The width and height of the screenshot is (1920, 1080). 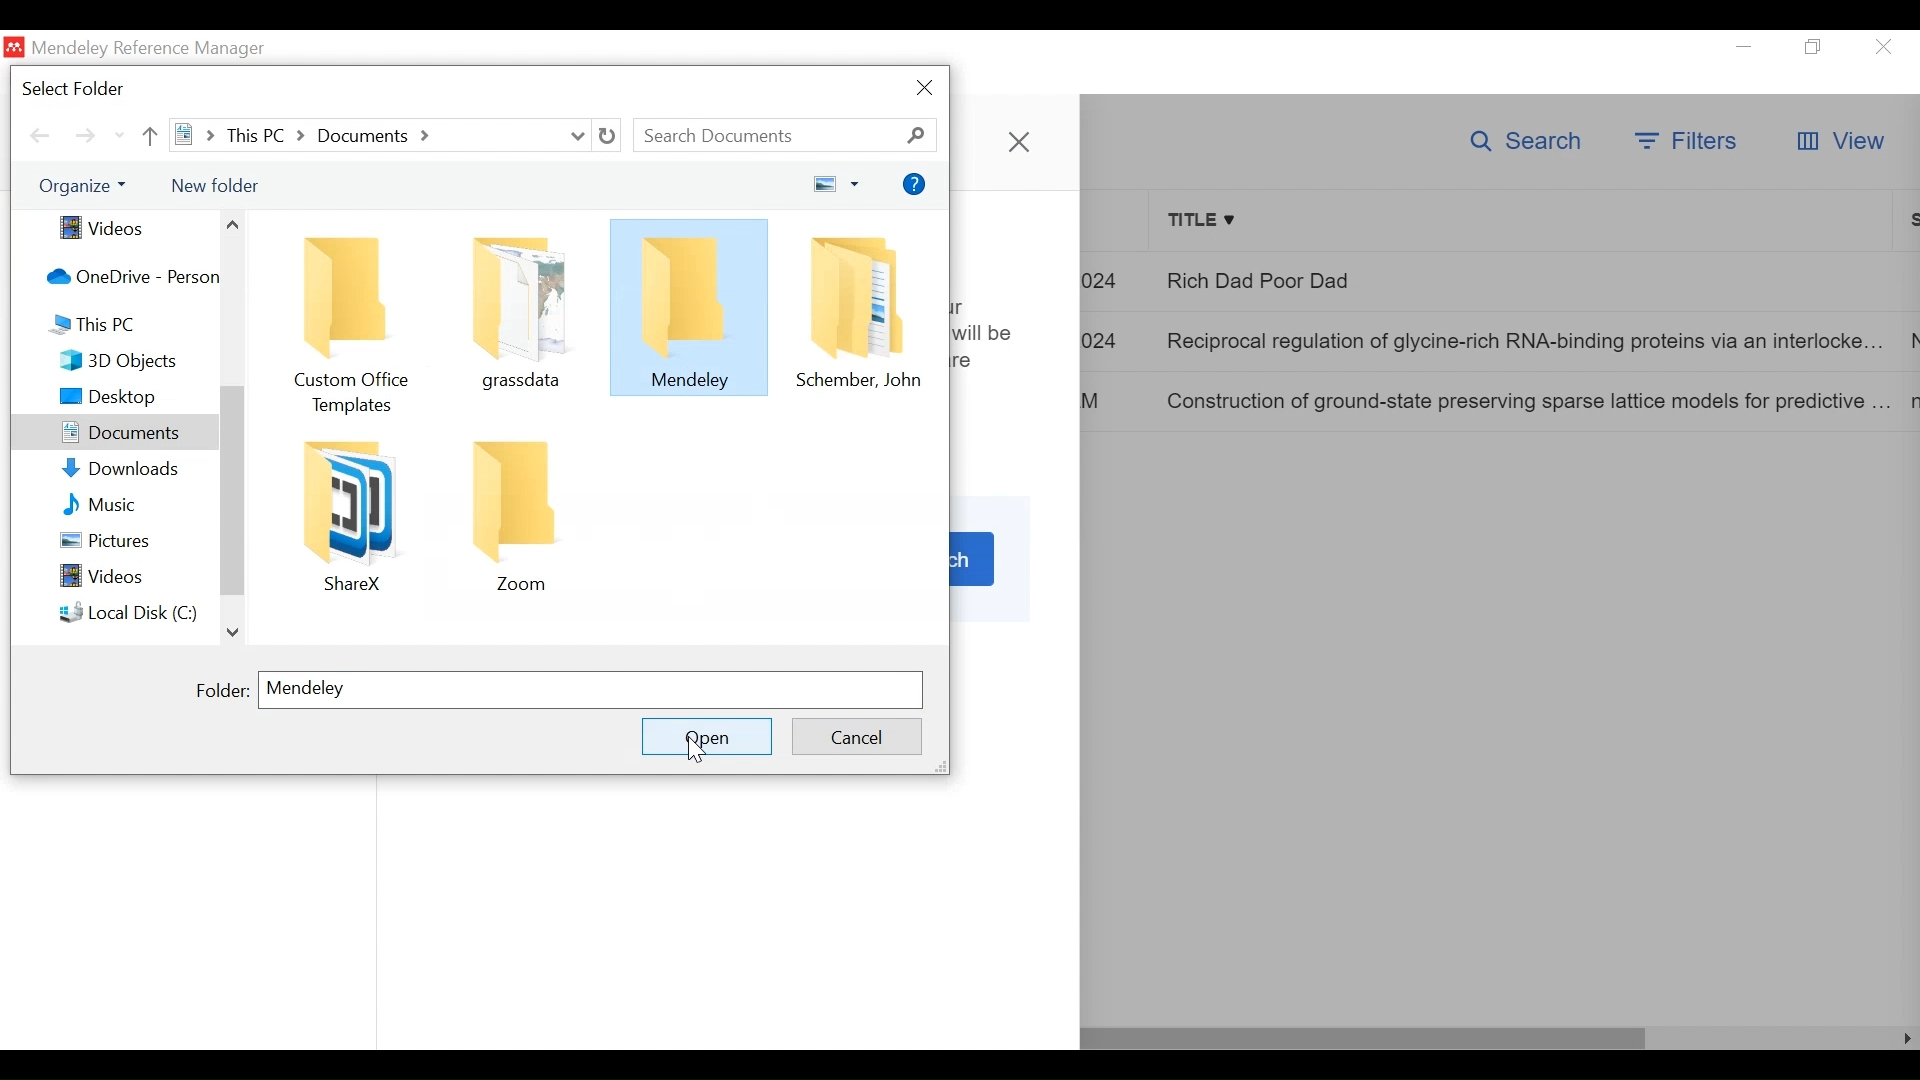 I want to click on Scroll down, so click(x=235, y=635).